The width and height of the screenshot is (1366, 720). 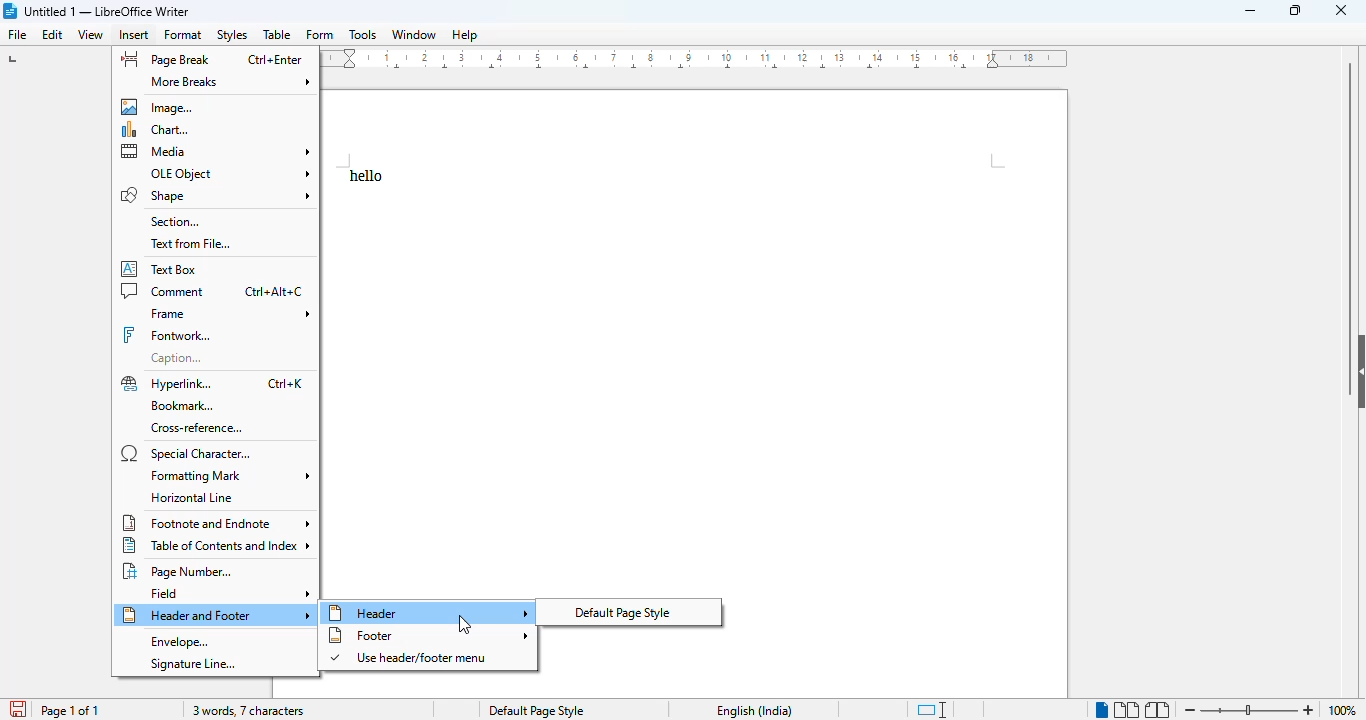 What do you see at coordinates (277, 34) in the screenshot?
I see `table` at bounding box center [277, 34].